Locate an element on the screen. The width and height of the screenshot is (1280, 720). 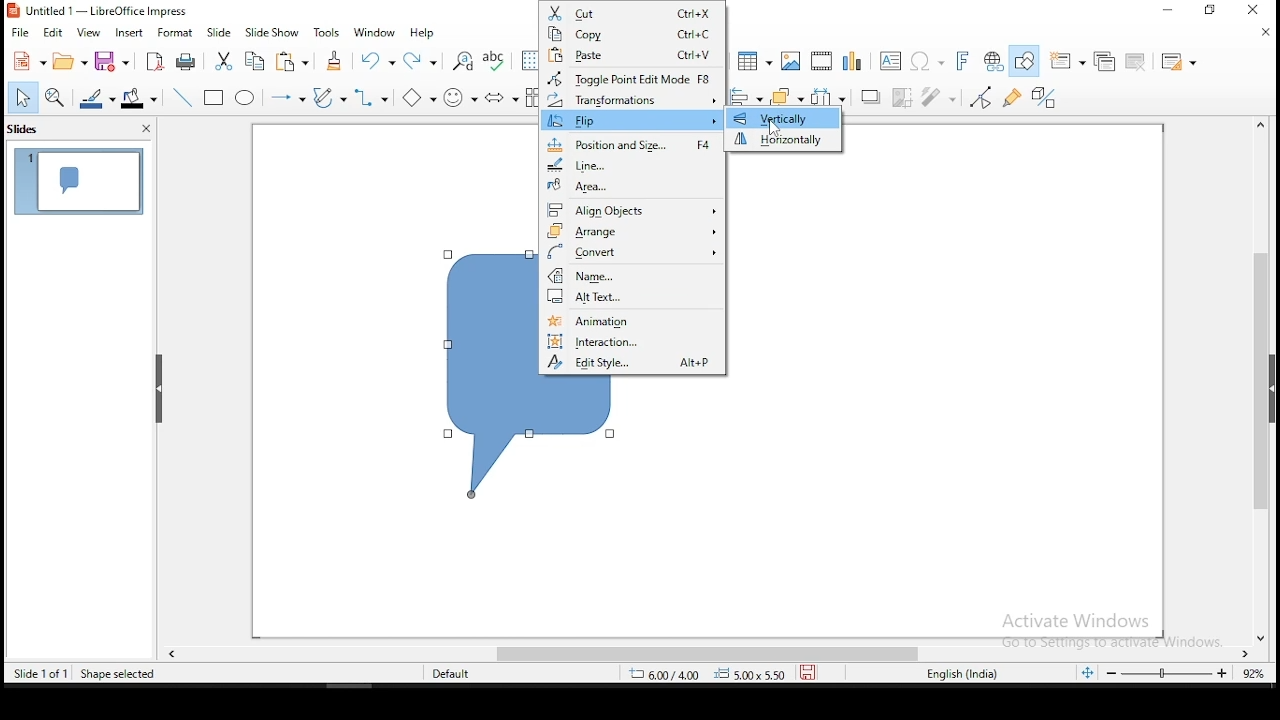
zoom slider is located at coordinates (1169, 675).